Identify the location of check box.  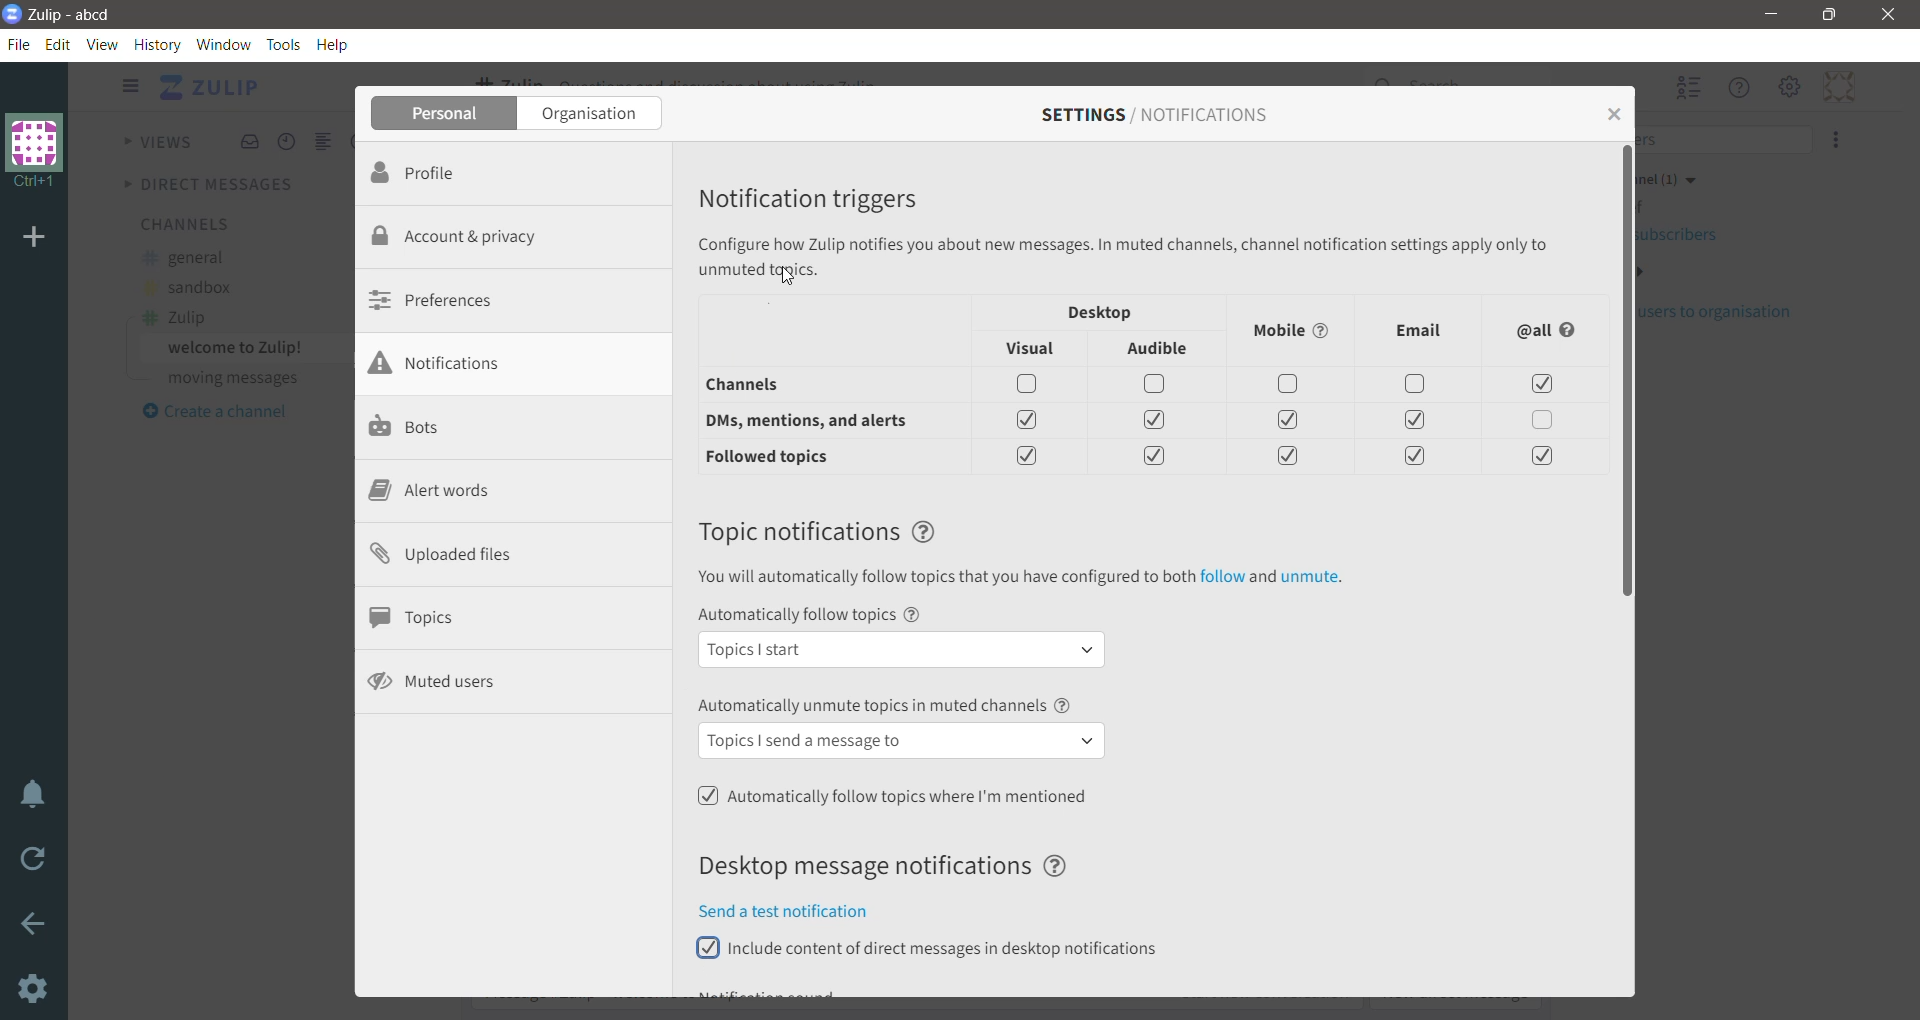
(1417, 383).